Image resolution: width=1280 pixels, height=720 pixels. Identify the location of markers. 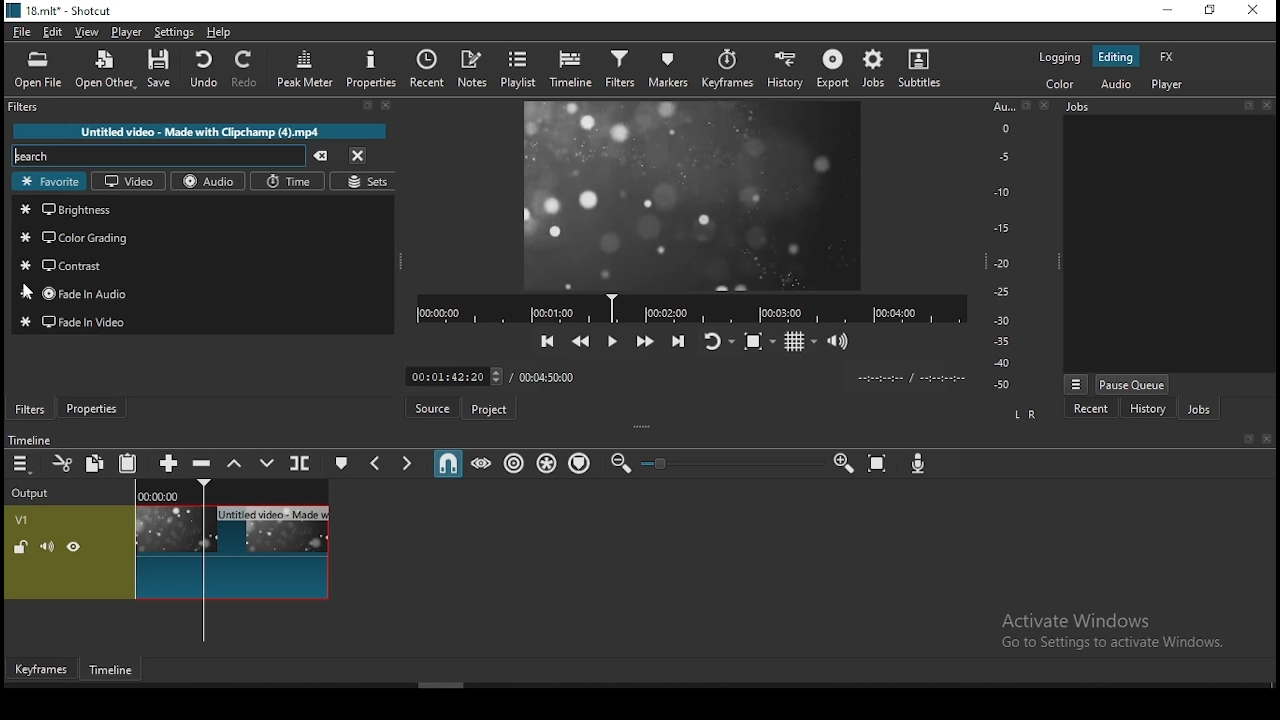
(664, 70).